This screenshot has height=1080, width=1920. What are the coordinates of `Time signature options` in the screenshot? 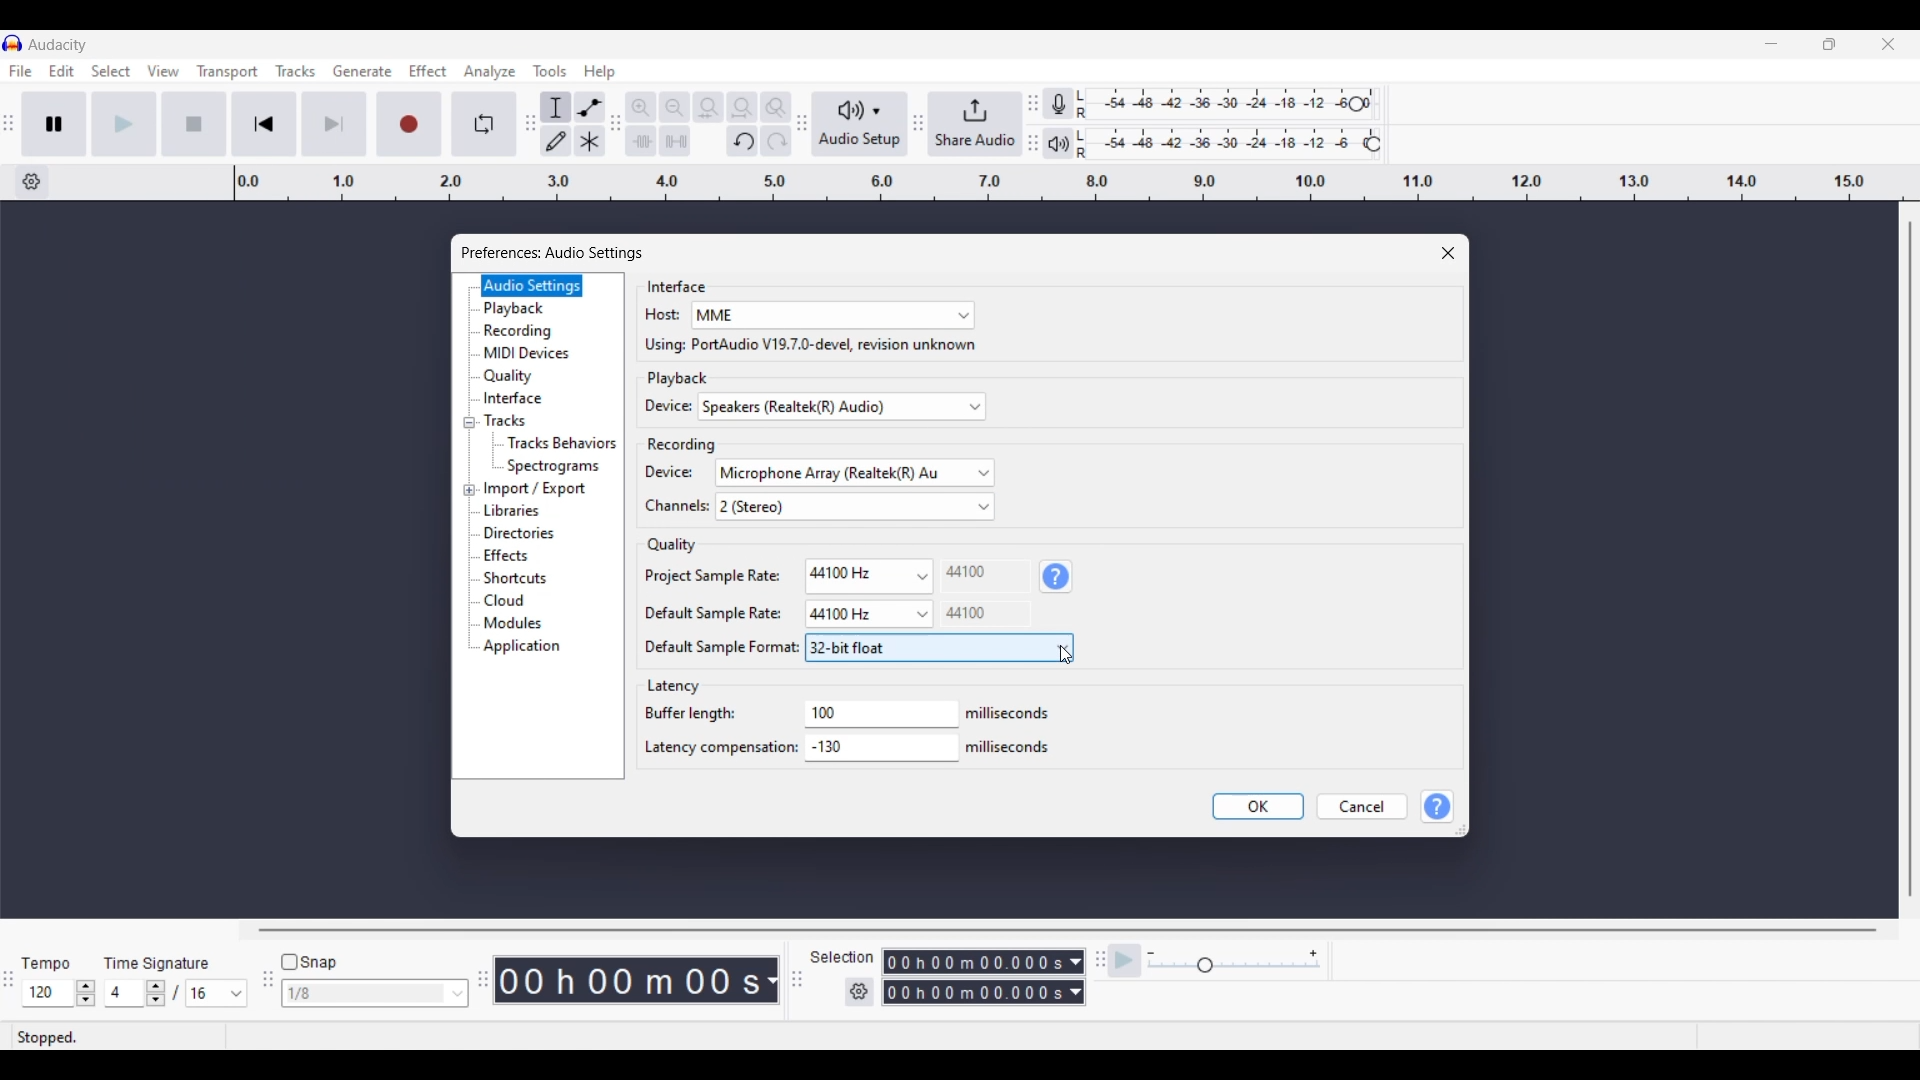 It's located at (237, 994).